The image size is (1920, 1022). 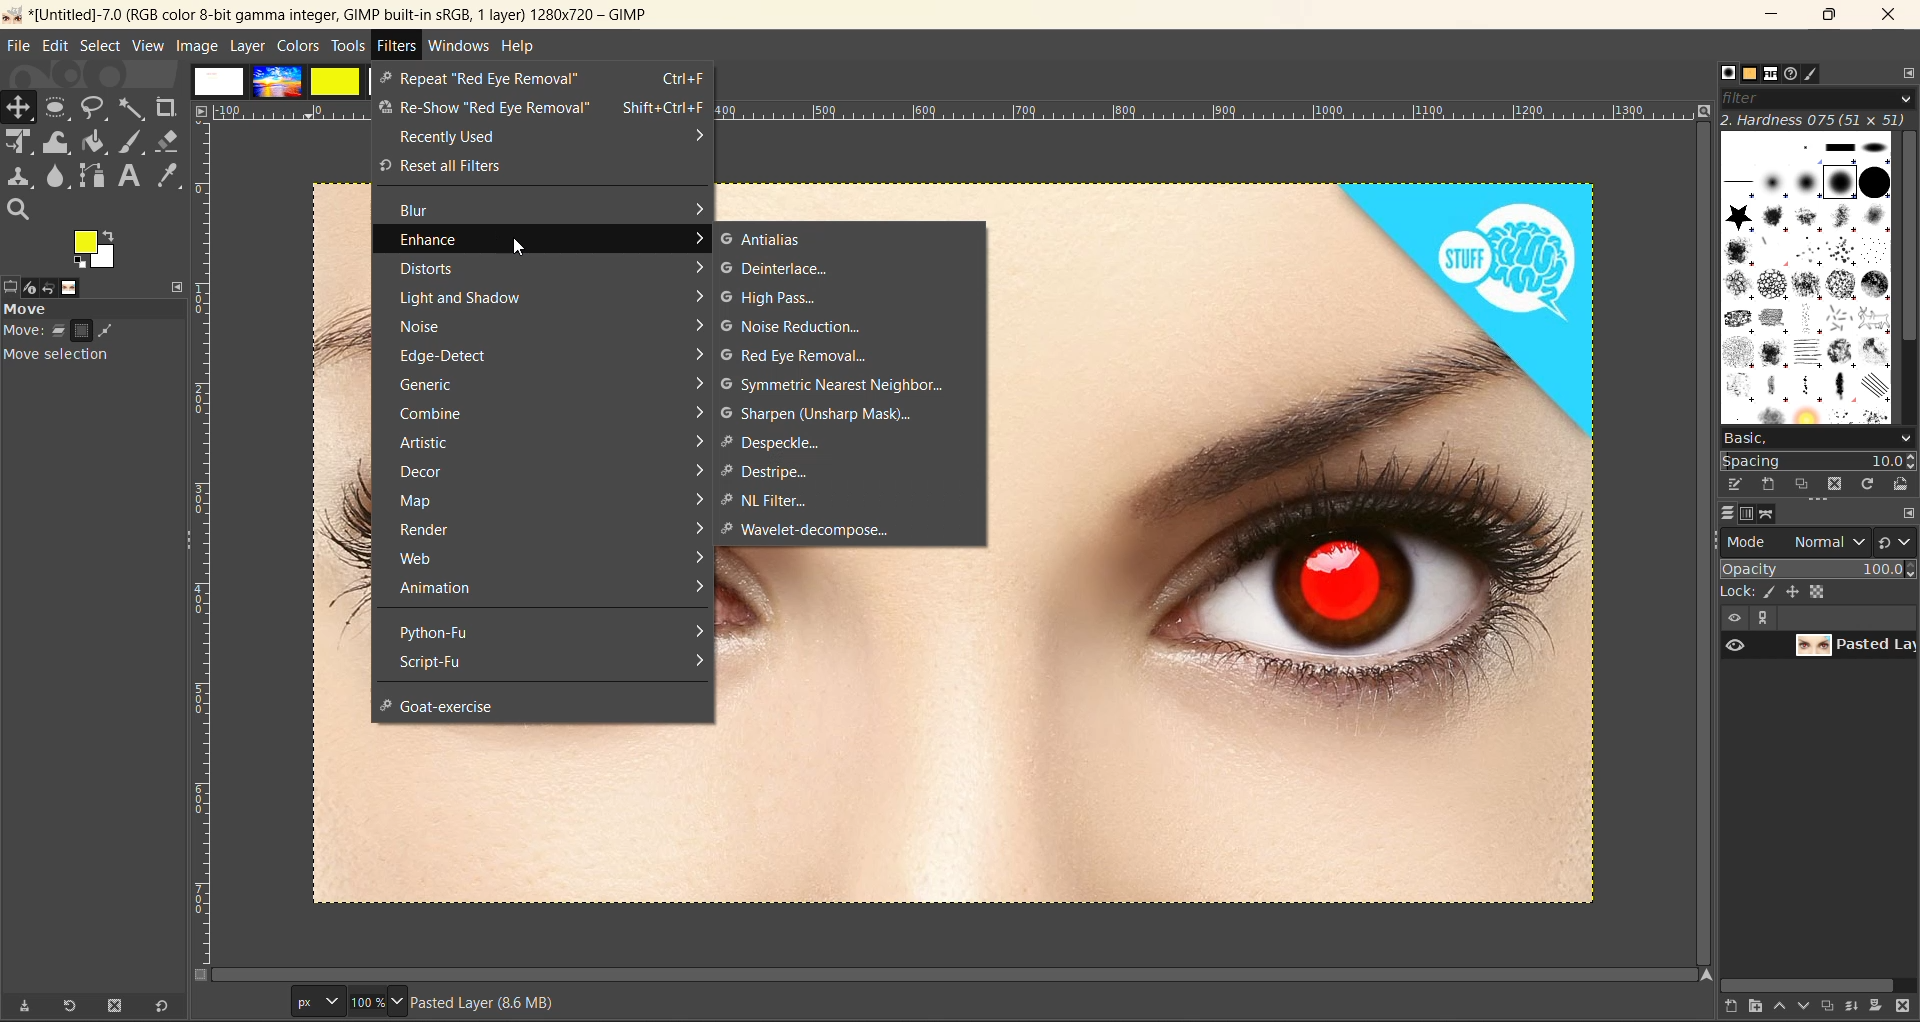 What do you see at coordinates (549, 471) in the screenshot?
I see `decor` at bounding box center [549, 471].